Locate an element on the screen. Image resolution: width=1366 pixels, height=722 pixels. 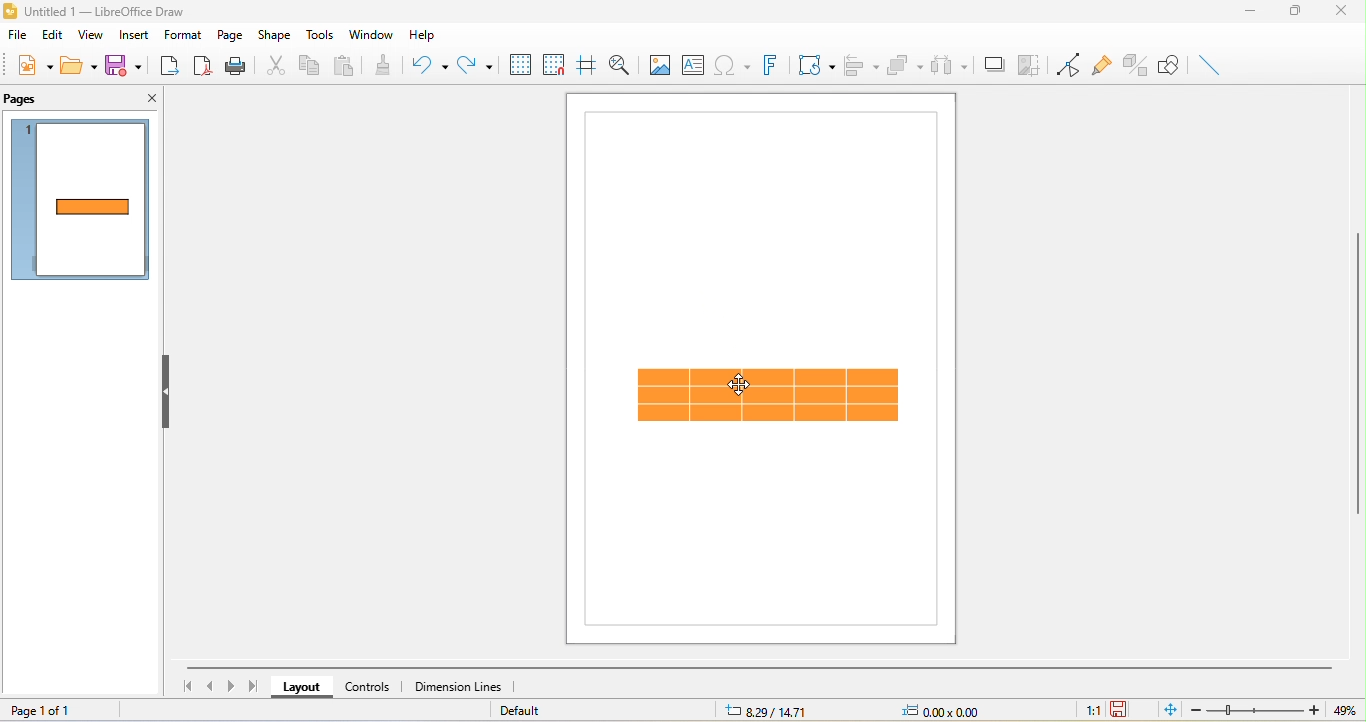
format is located at coordinates (185, 35).